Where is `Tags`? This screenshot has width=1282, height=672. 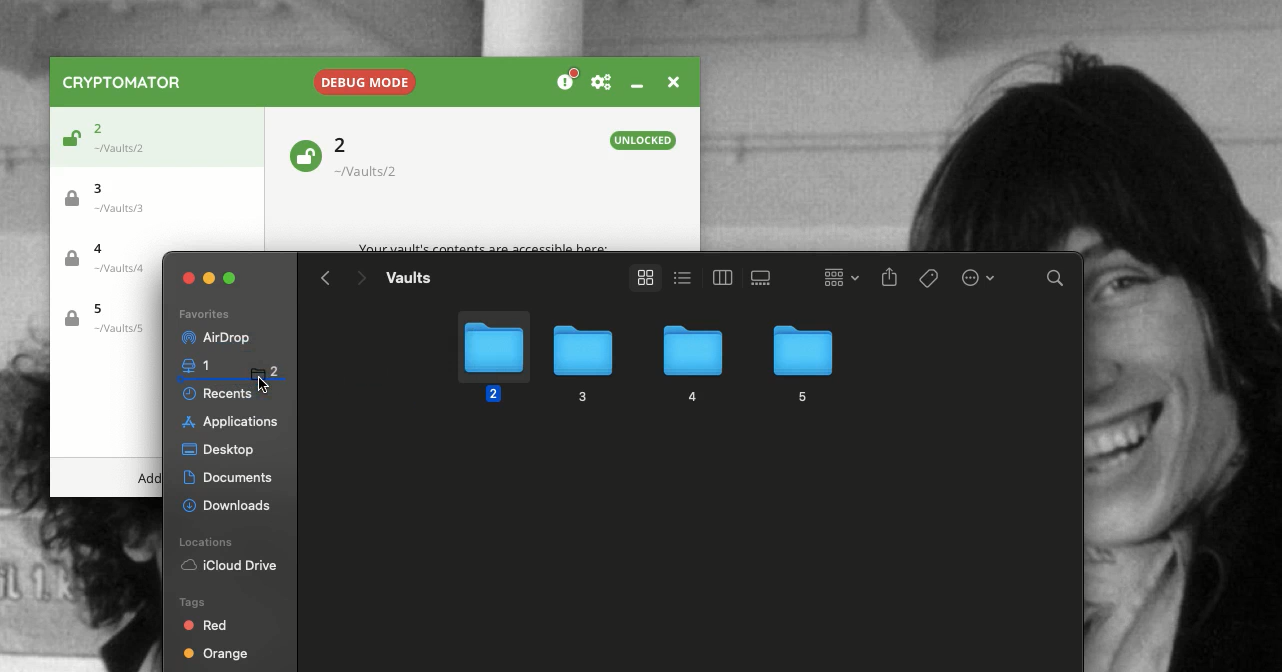
Tags is located at coordinates (930, 278).